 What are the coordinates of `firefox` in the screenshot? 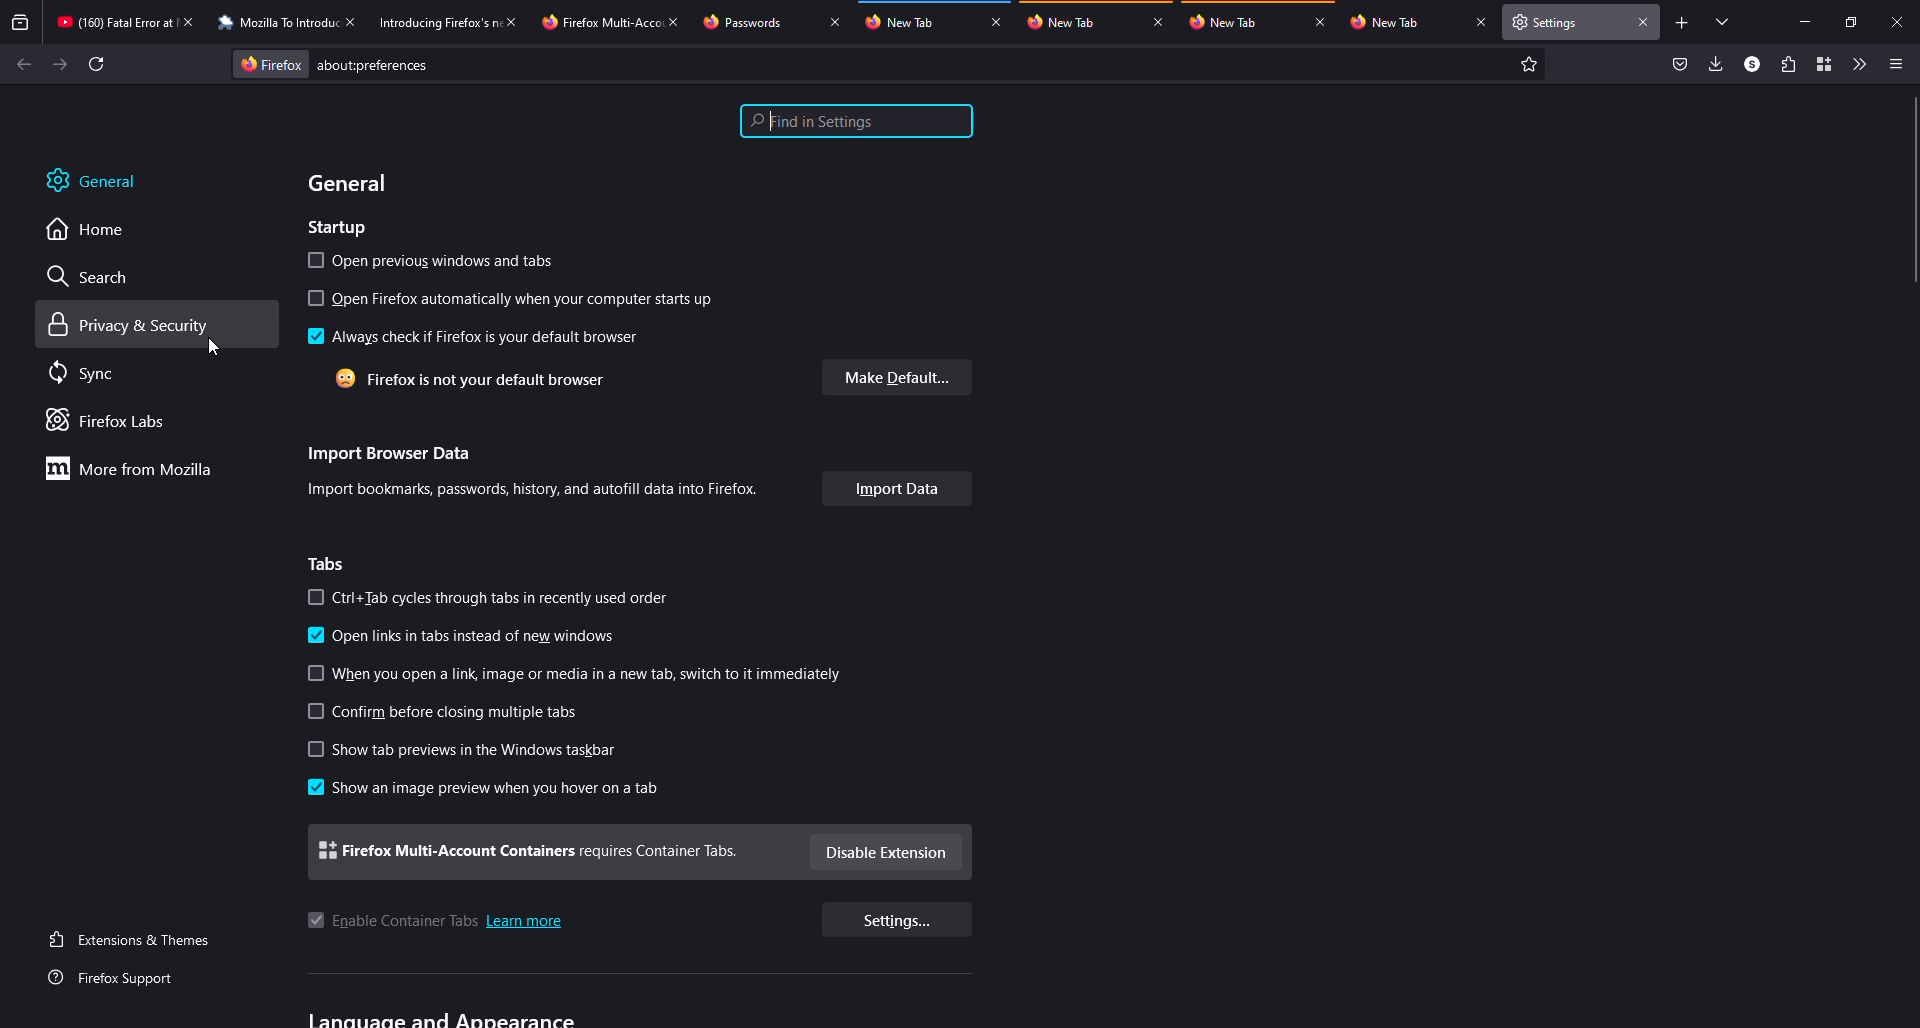 It's located at (270, 62).